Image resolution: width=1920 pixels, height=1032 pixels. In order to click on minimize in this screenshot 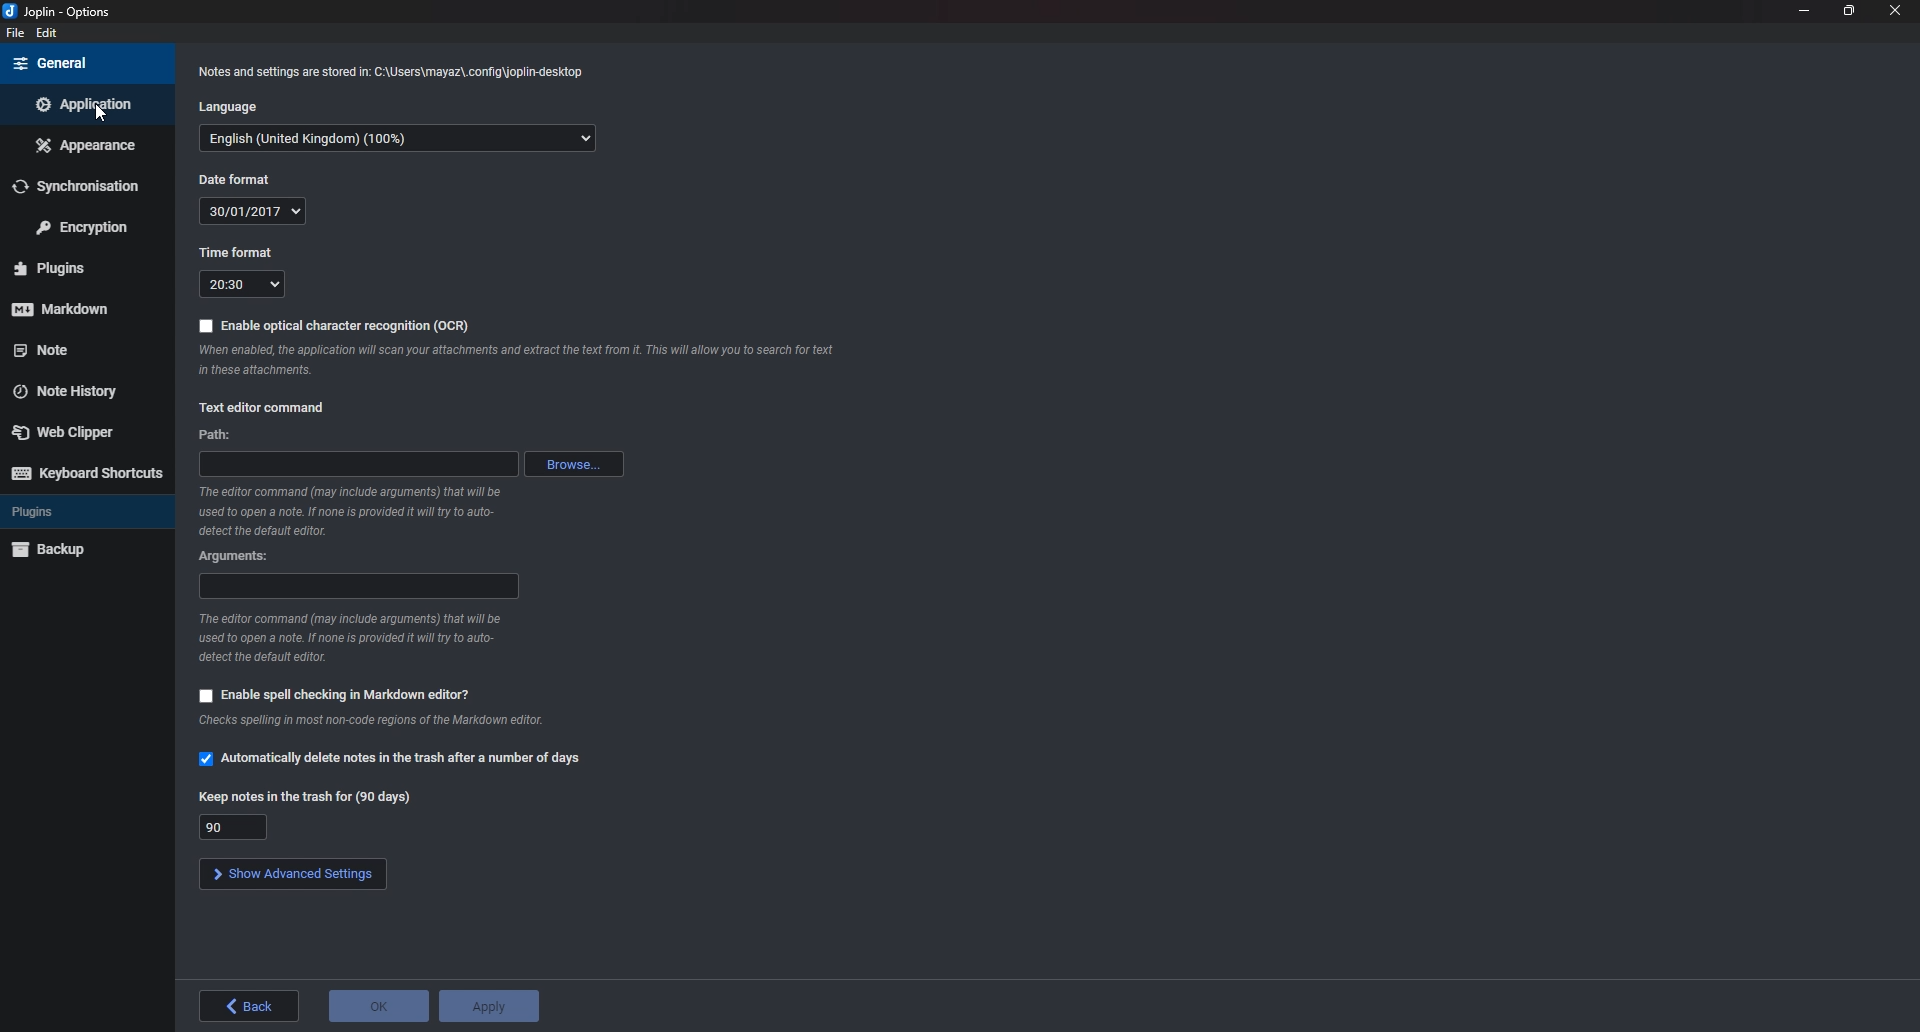, I will do `click(1804, 11)`.